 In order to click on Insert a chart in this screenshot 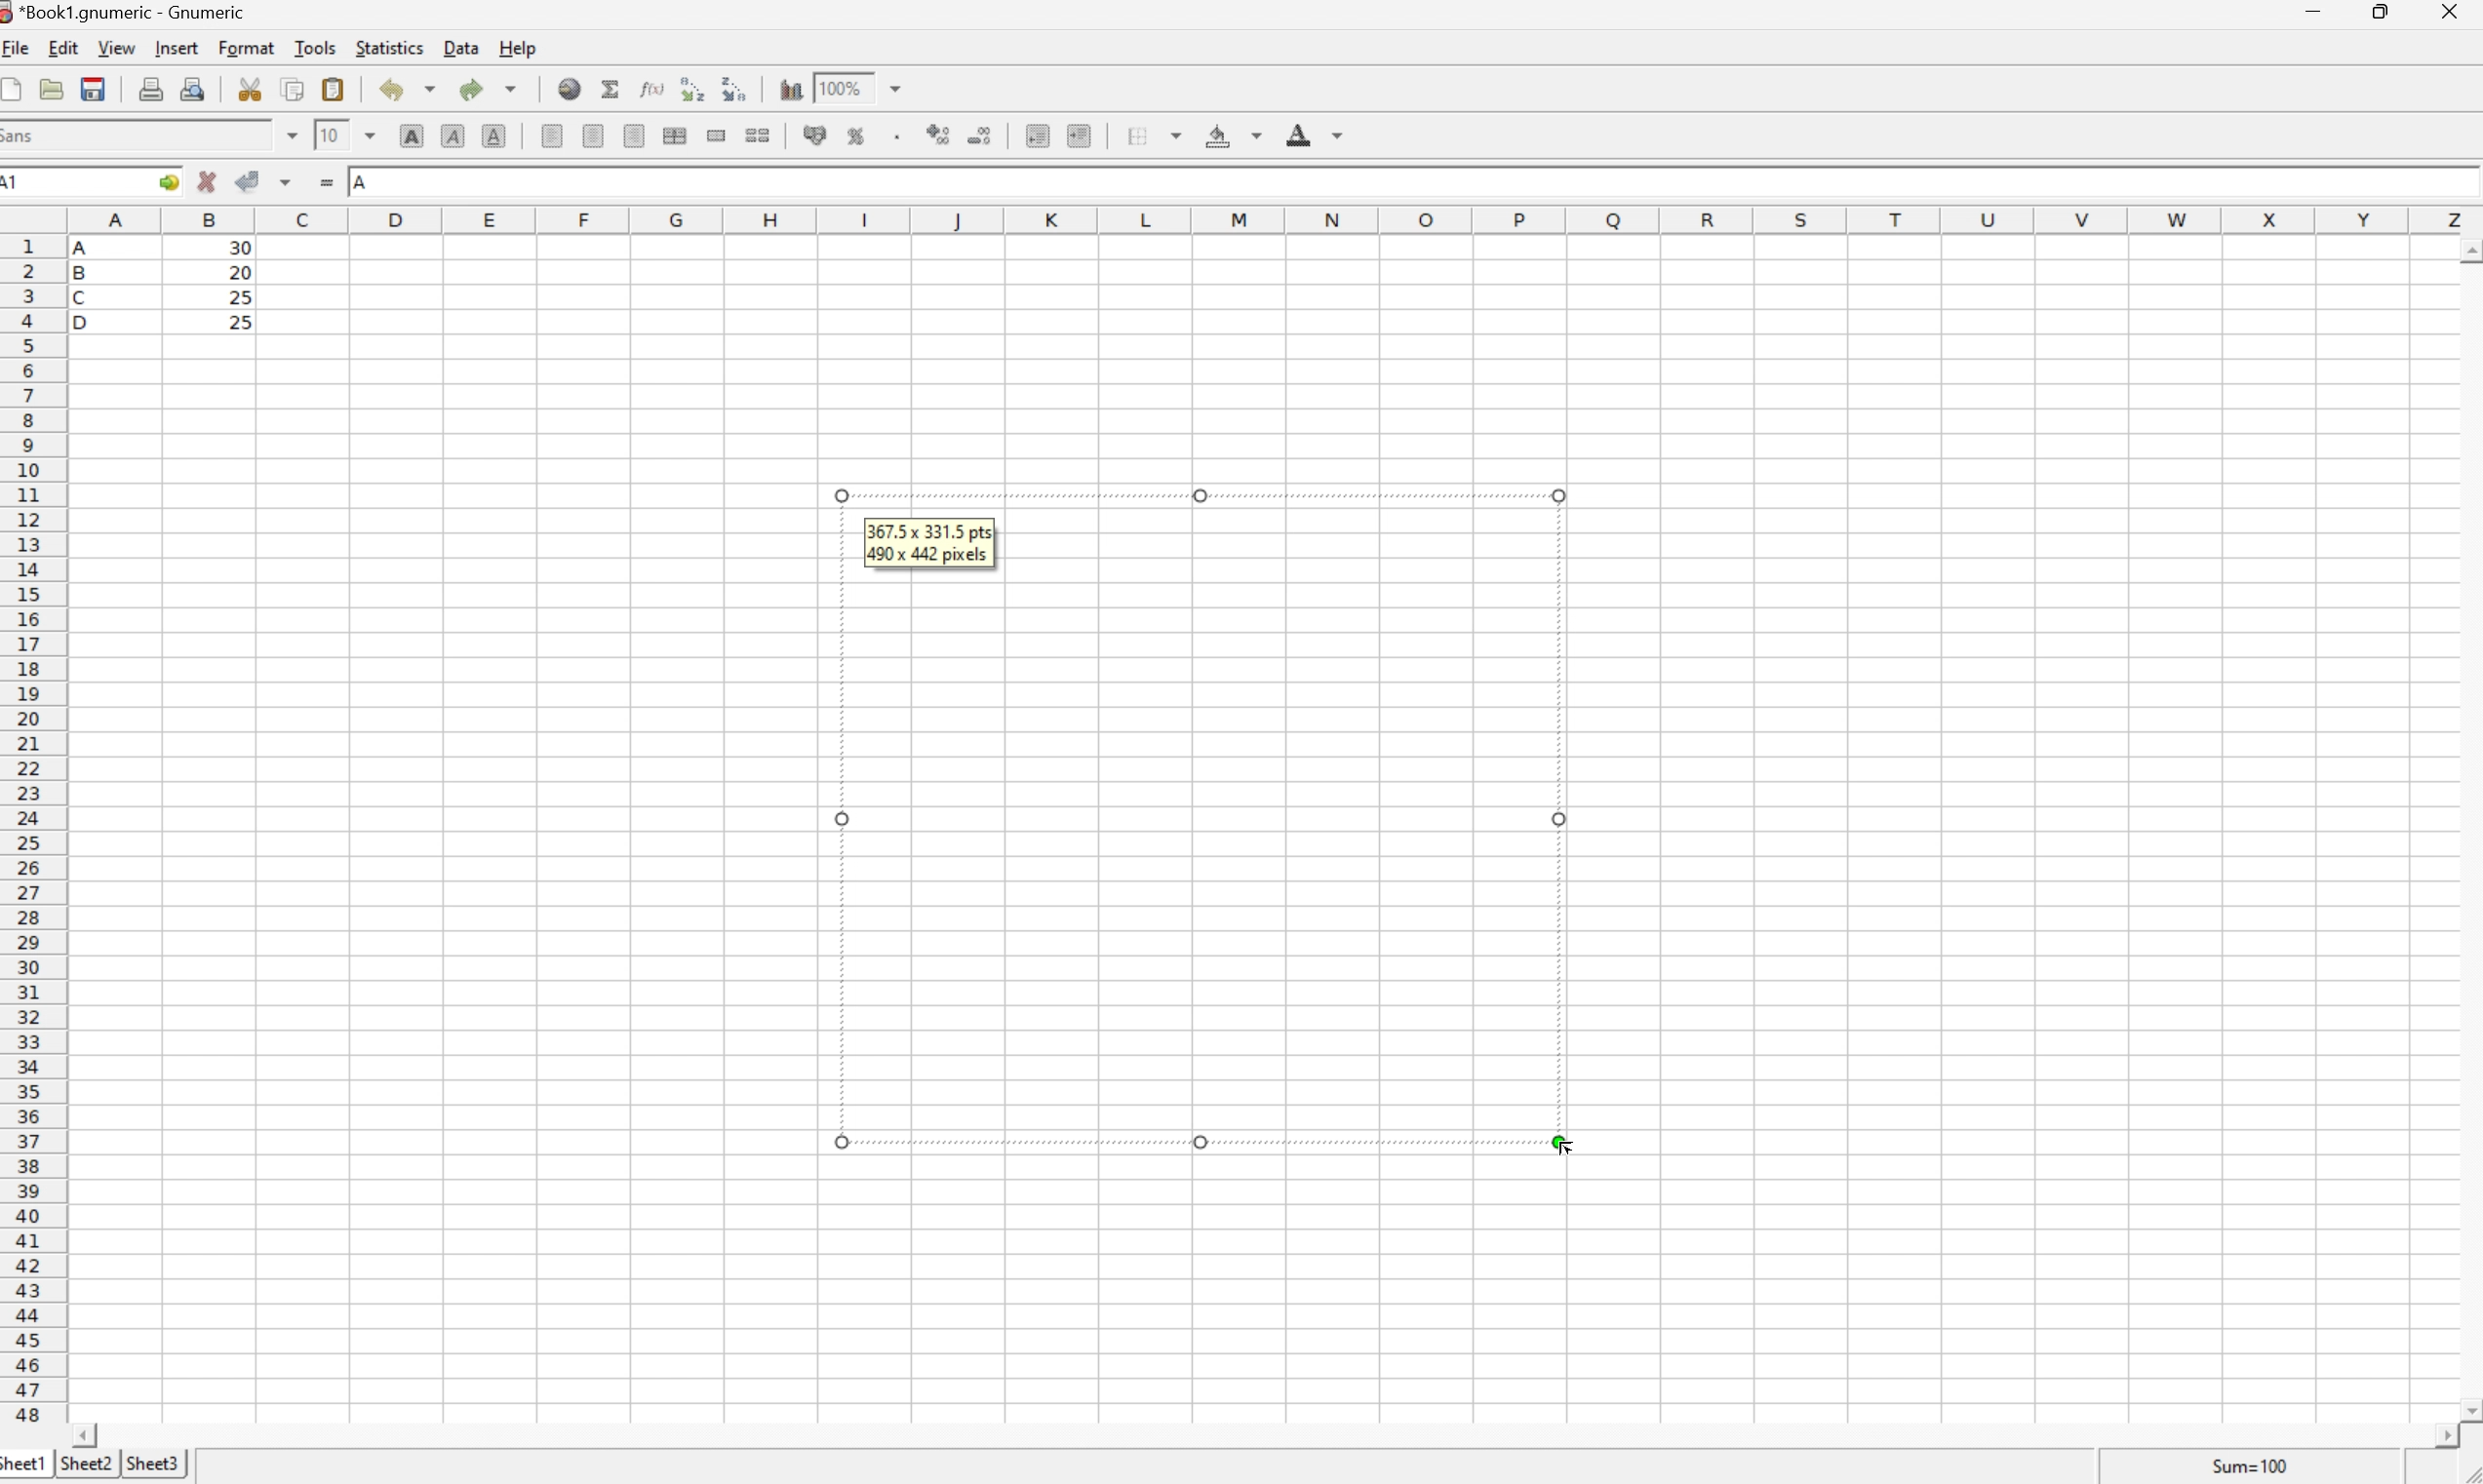, I will do `click(790, 85)`.